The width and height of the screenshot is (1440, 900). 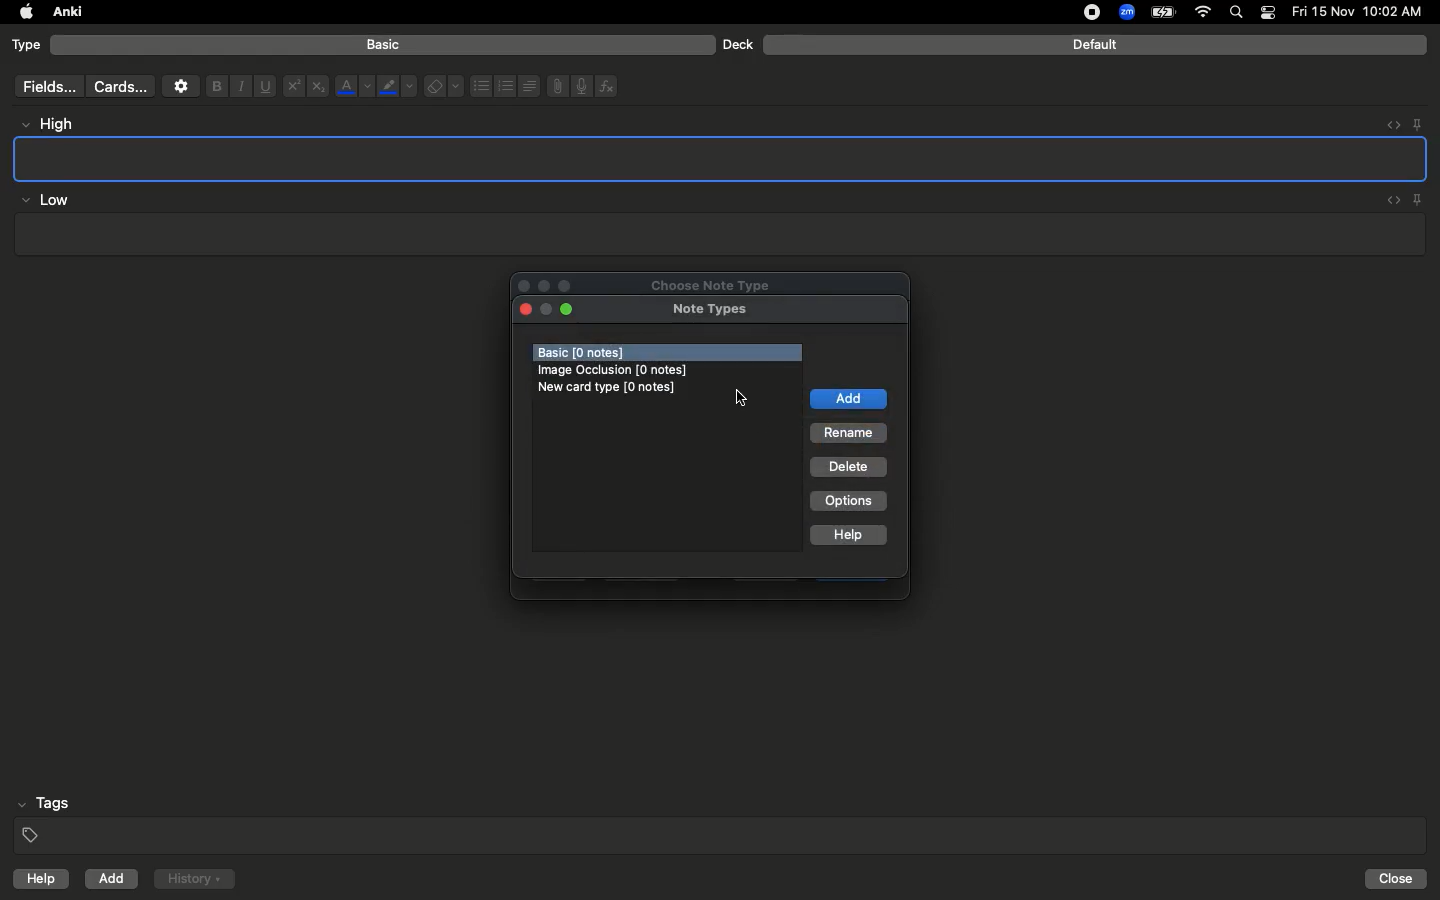 I want to click on Deck, so click(x=737, y=44).